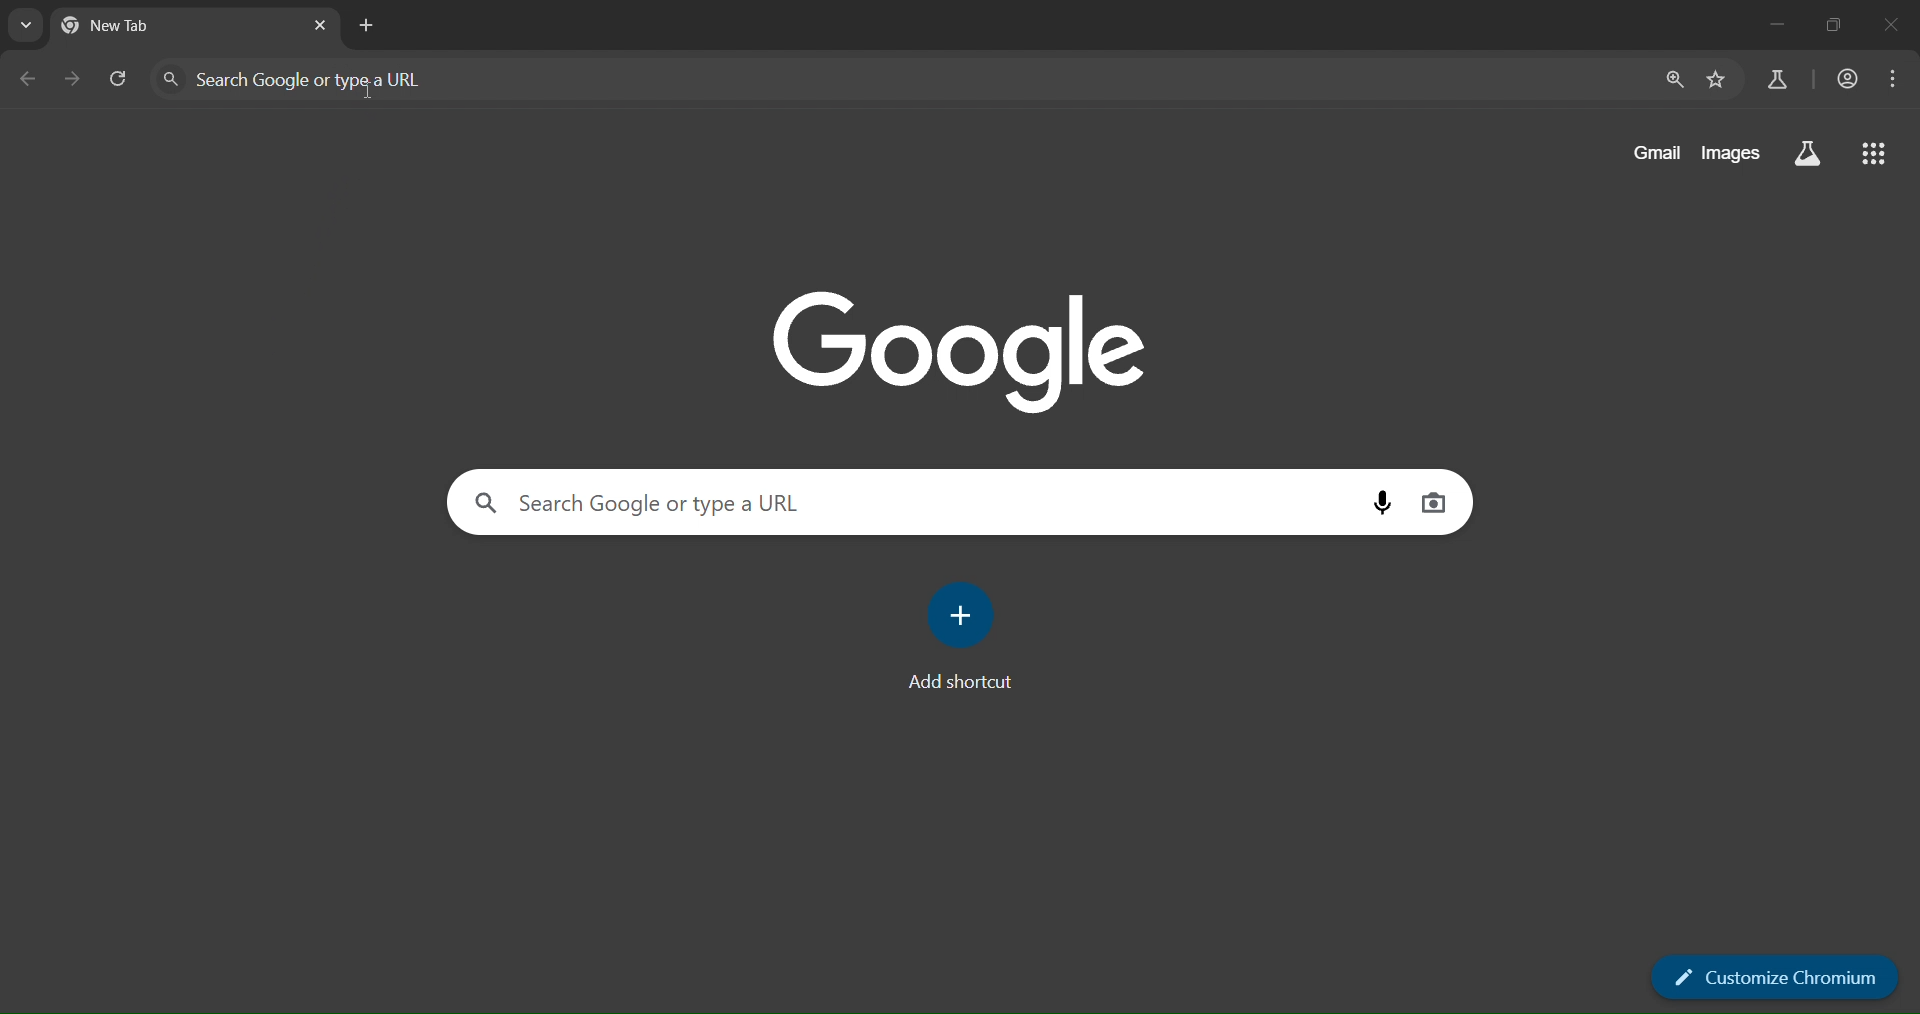 This screenshot has width=1920, height=1014. What do you see at coordinates (370, 88) in the screenshot?
I see `cursor` at bounding box center [370, 88].